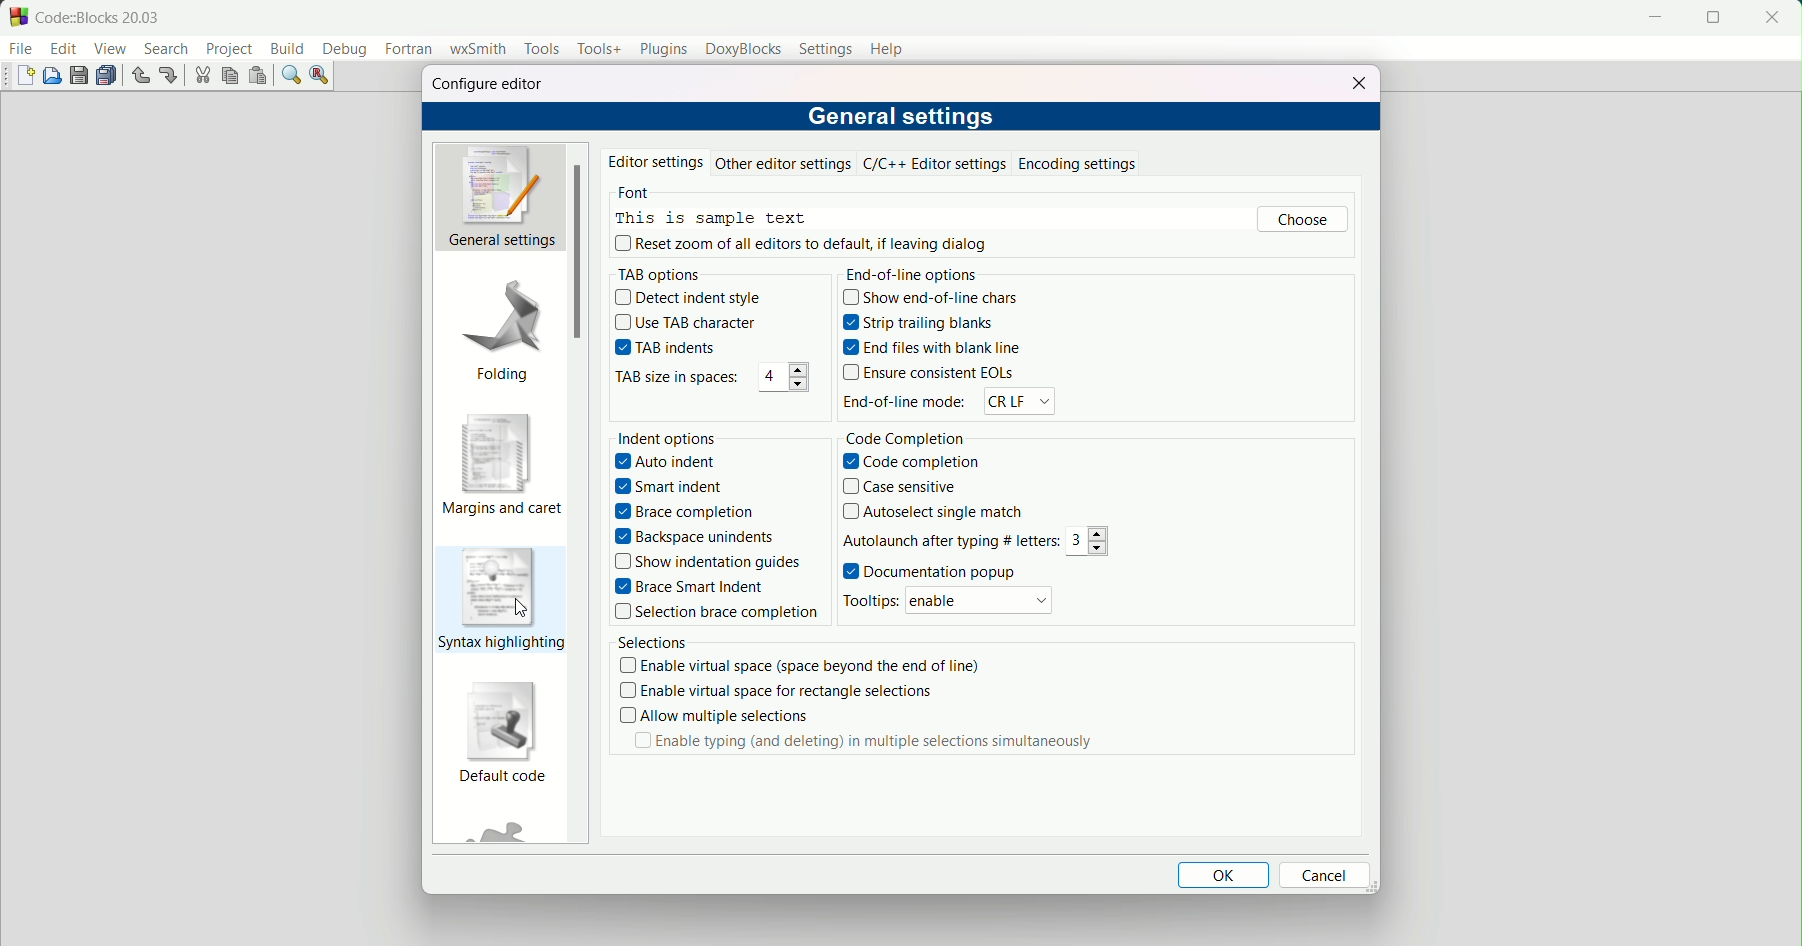 Image resolution: width=1802 pixels, height=946 pixels. Describe the element at coordinates (900, 488) in the screenshot. I see `case sensitive` at that location.